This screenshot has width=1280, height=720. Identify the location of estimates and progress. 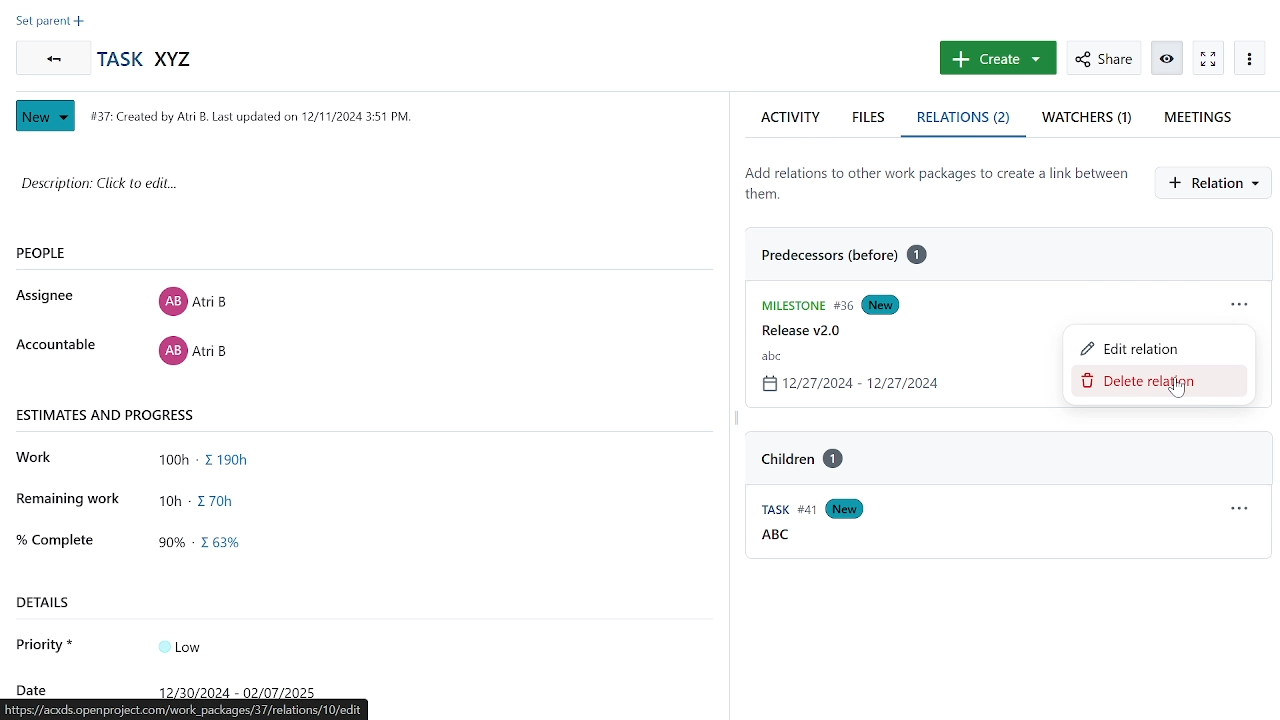
(108, 414).